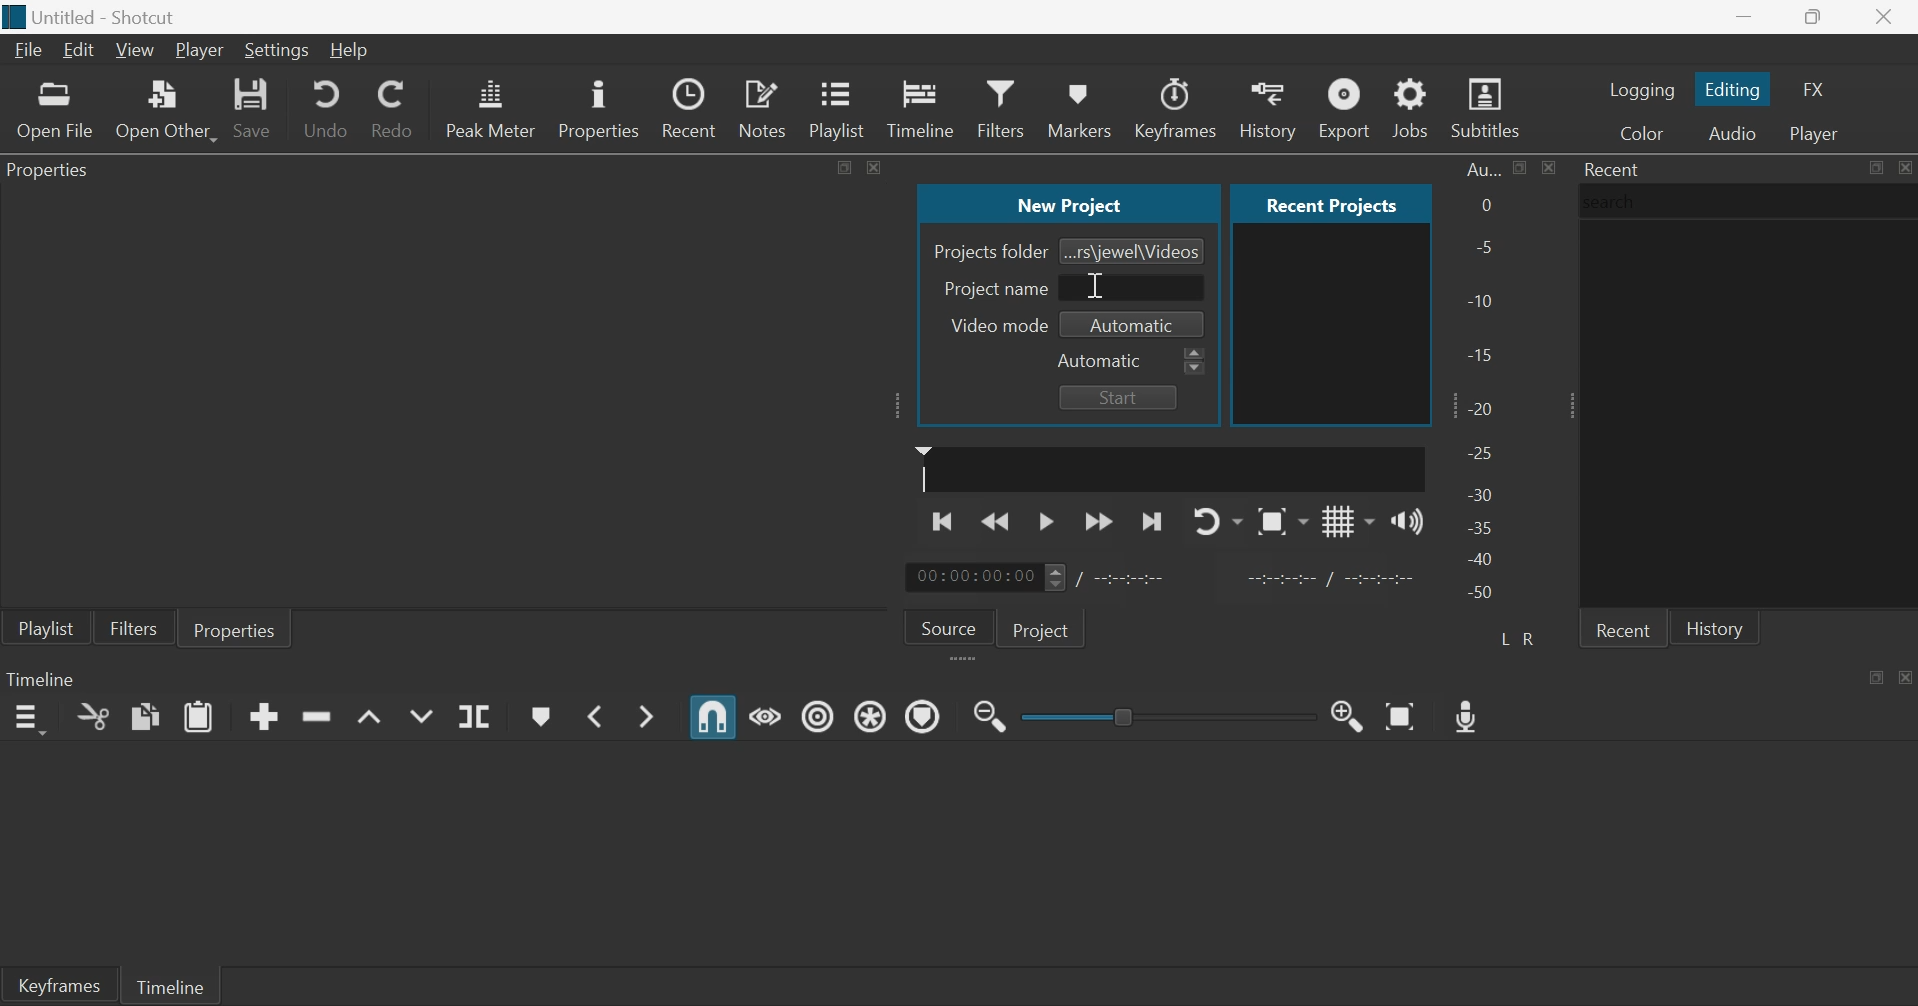 The width and height of the screenshot is (1918, 1006). I want to click on Ripple, so click(818, 715).